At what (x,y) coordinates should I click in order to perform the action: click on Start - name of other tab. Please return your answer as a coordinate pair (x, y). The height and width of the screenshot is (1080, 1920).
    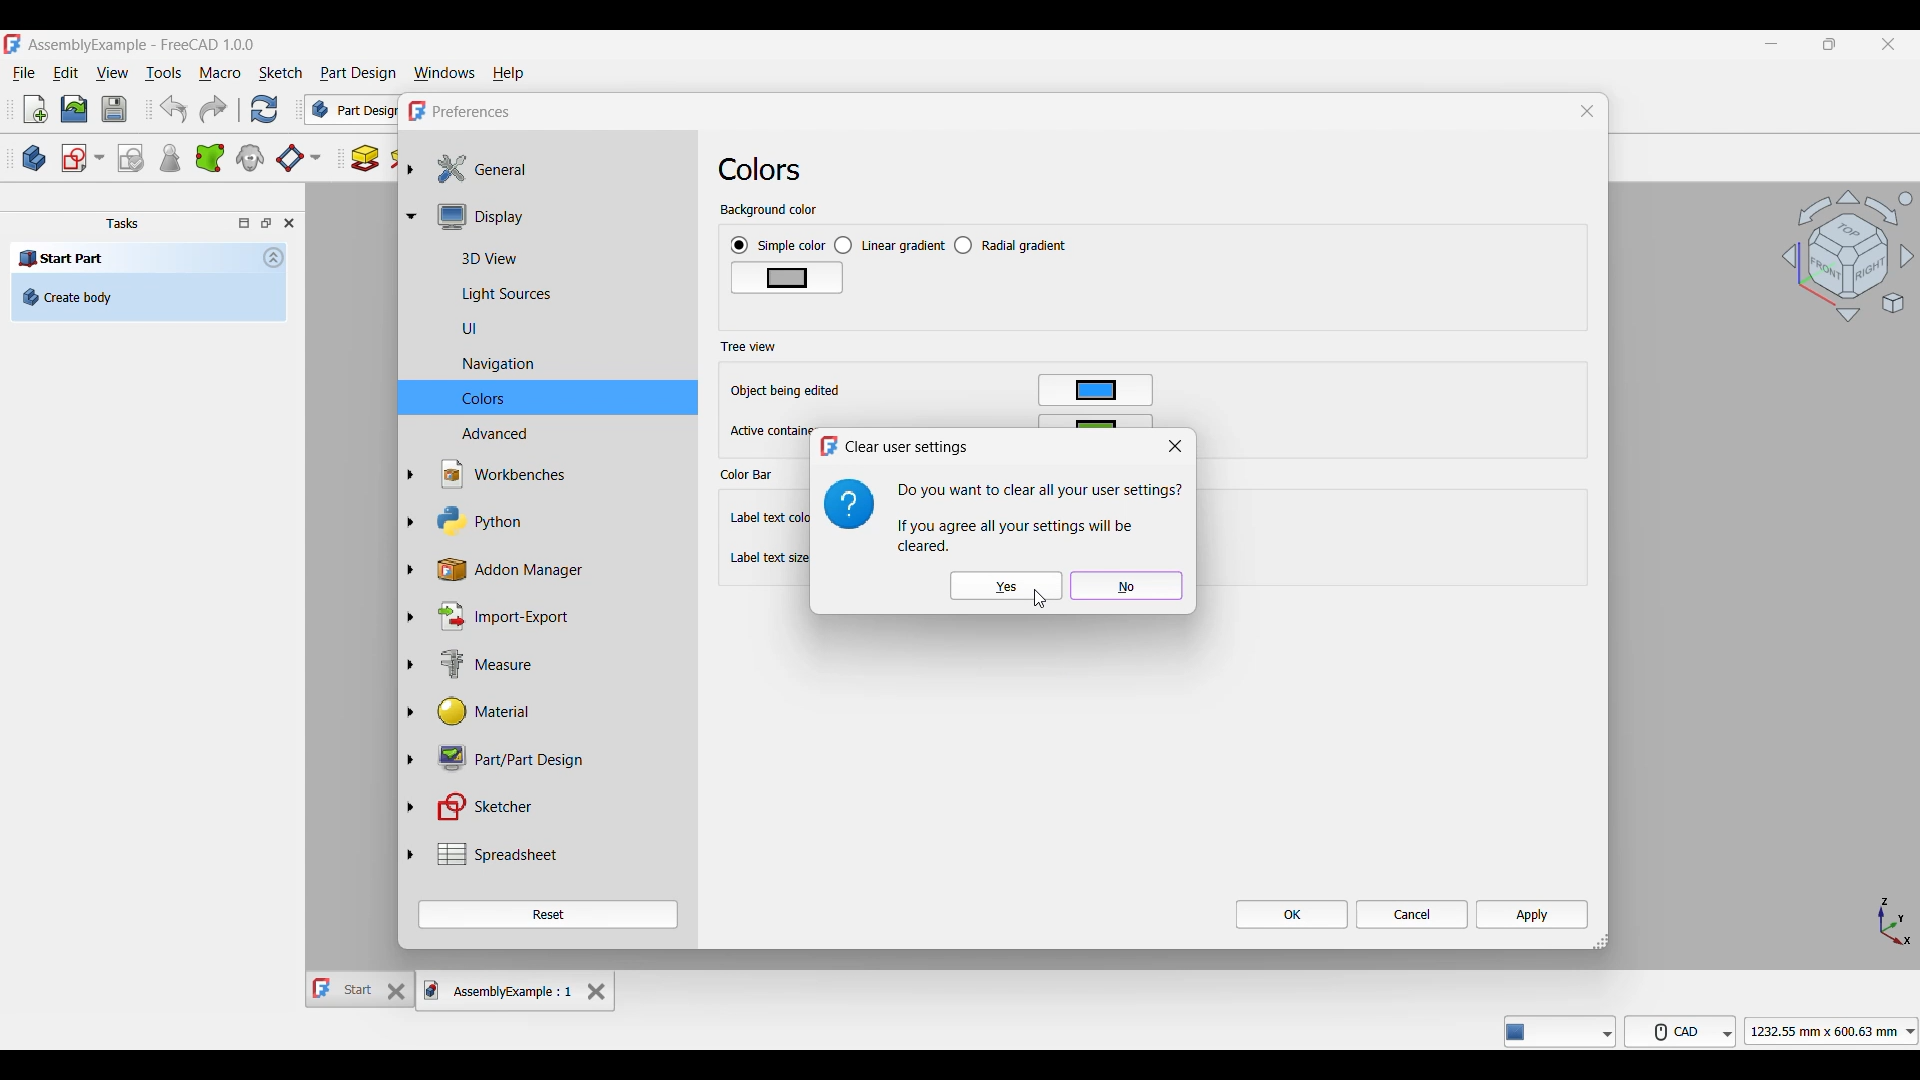
    Looking at the image, I should click on (344, 989).